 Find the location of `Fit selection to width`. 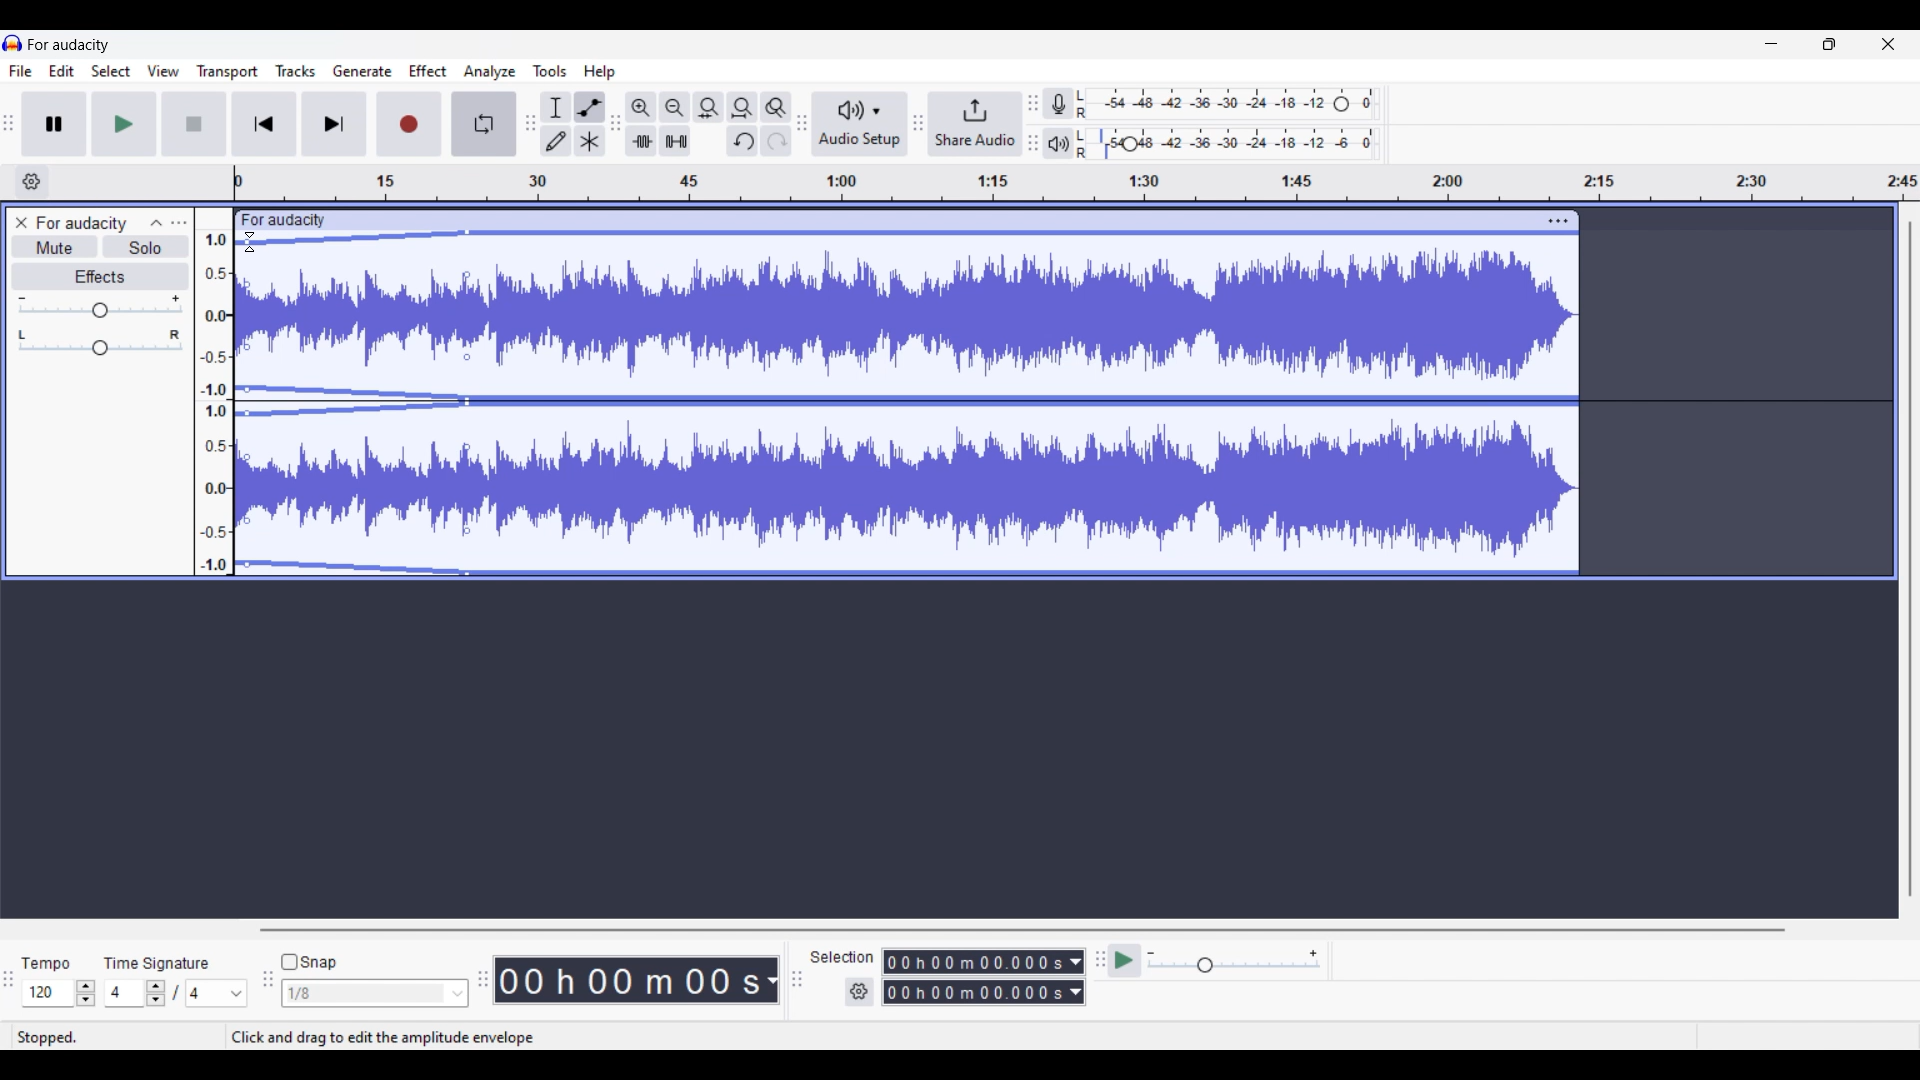

Fit selection to width is located at coordinates (709, 107).